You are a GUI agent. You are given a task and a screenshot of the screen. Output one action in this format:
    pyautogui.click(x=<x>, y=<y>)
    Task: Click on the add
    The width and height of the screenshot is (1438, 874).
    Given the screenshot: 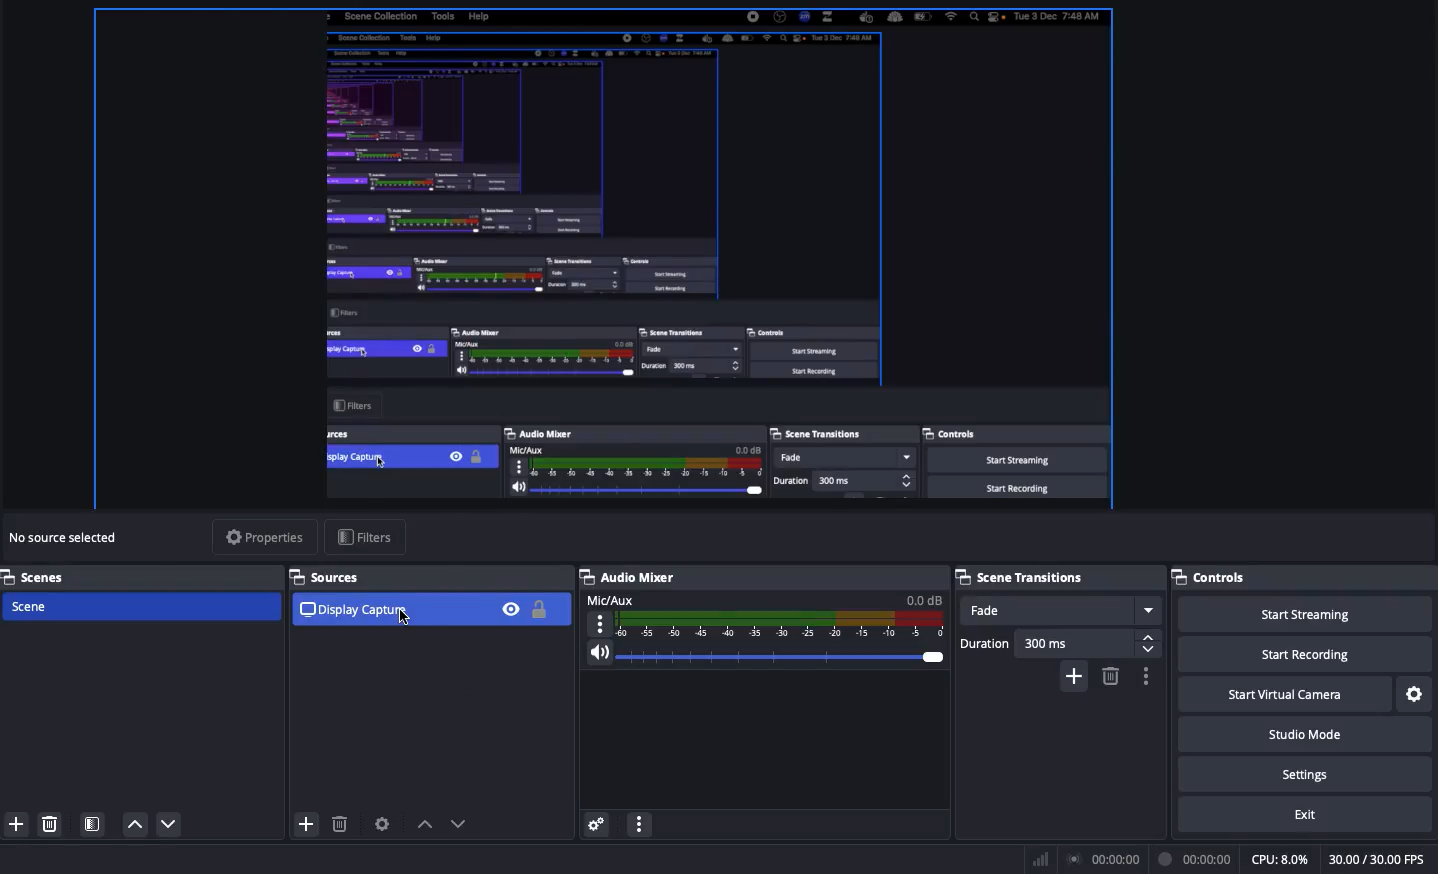 What is the action you would take?
    pyautogui.click(x=305, y=828)
    